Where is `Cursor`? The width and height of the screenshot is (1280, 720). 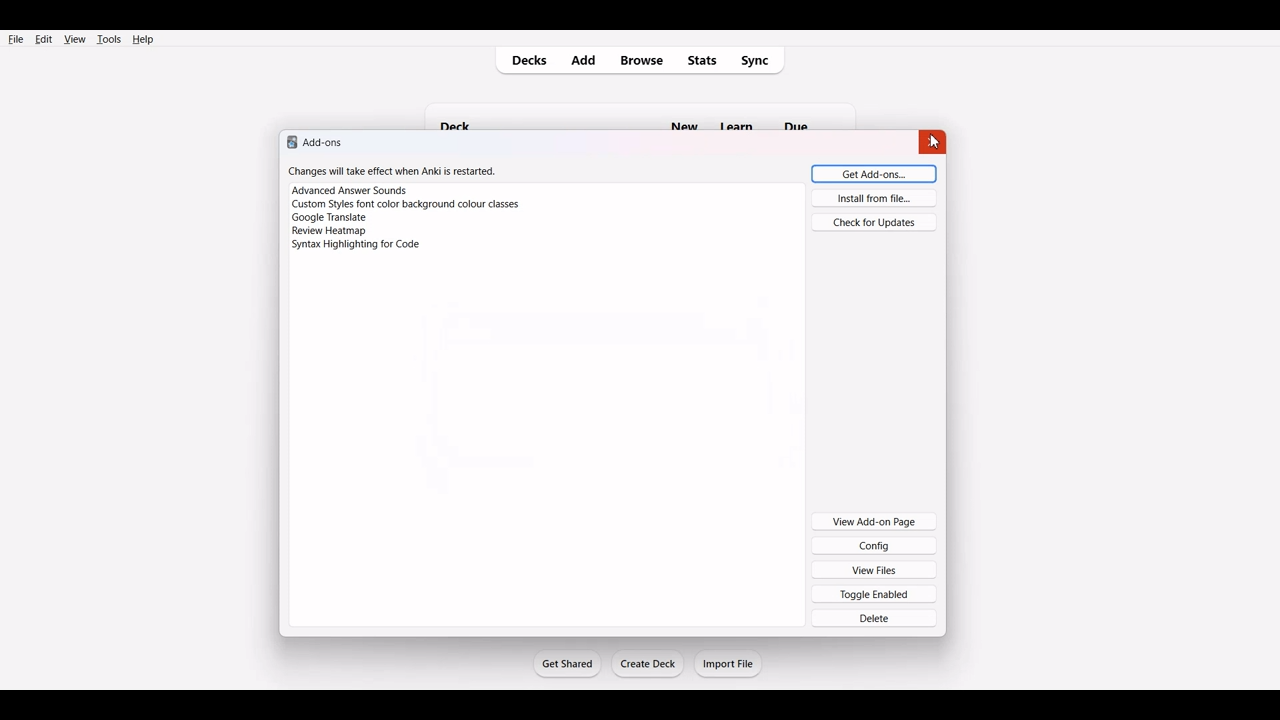
Cursor is located at coordinates (935, 139).